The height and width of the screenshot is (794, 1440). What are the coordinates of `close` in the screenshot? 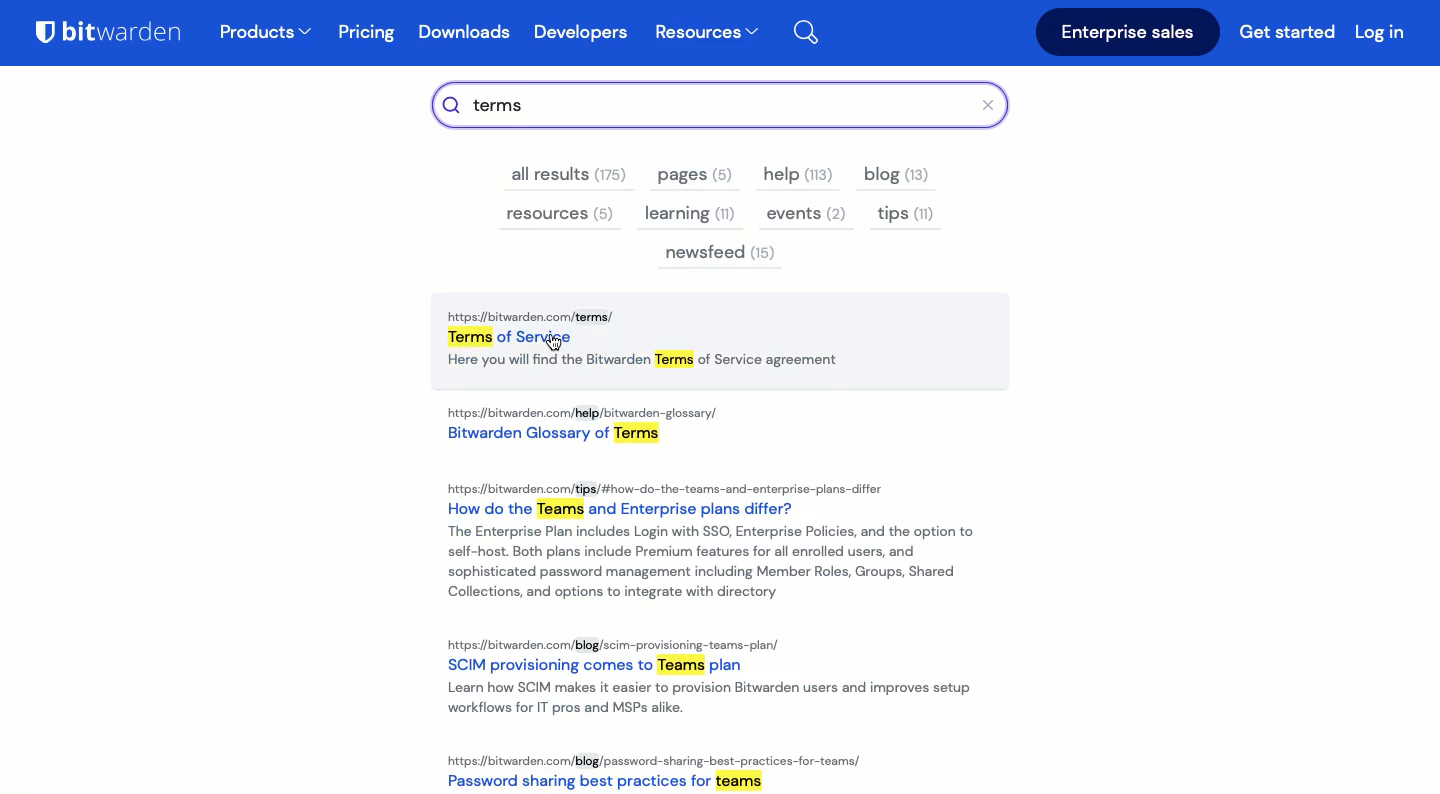 It's located at (994, 105).